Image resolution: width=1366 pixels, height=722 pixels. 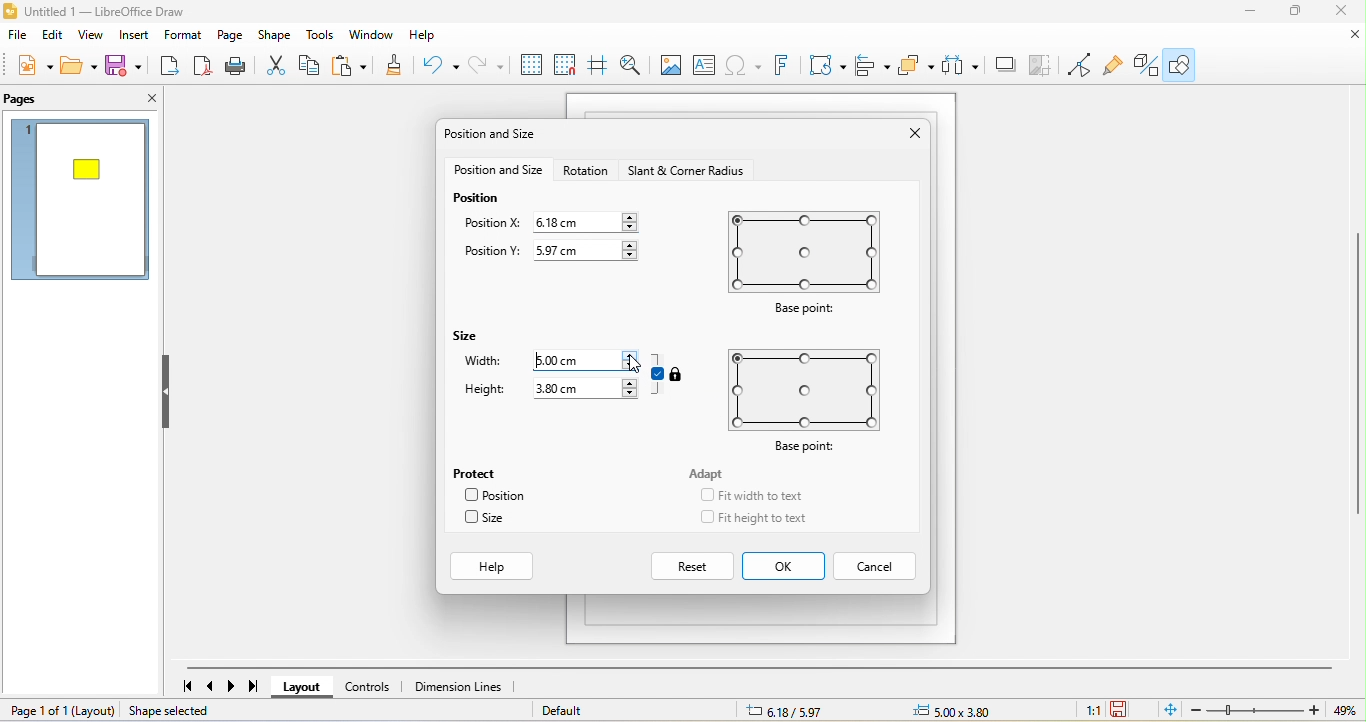 What do you see at coordinates (460, 686) in the screenshot?
I see `dimension lines` at bounding box center [460, 686].